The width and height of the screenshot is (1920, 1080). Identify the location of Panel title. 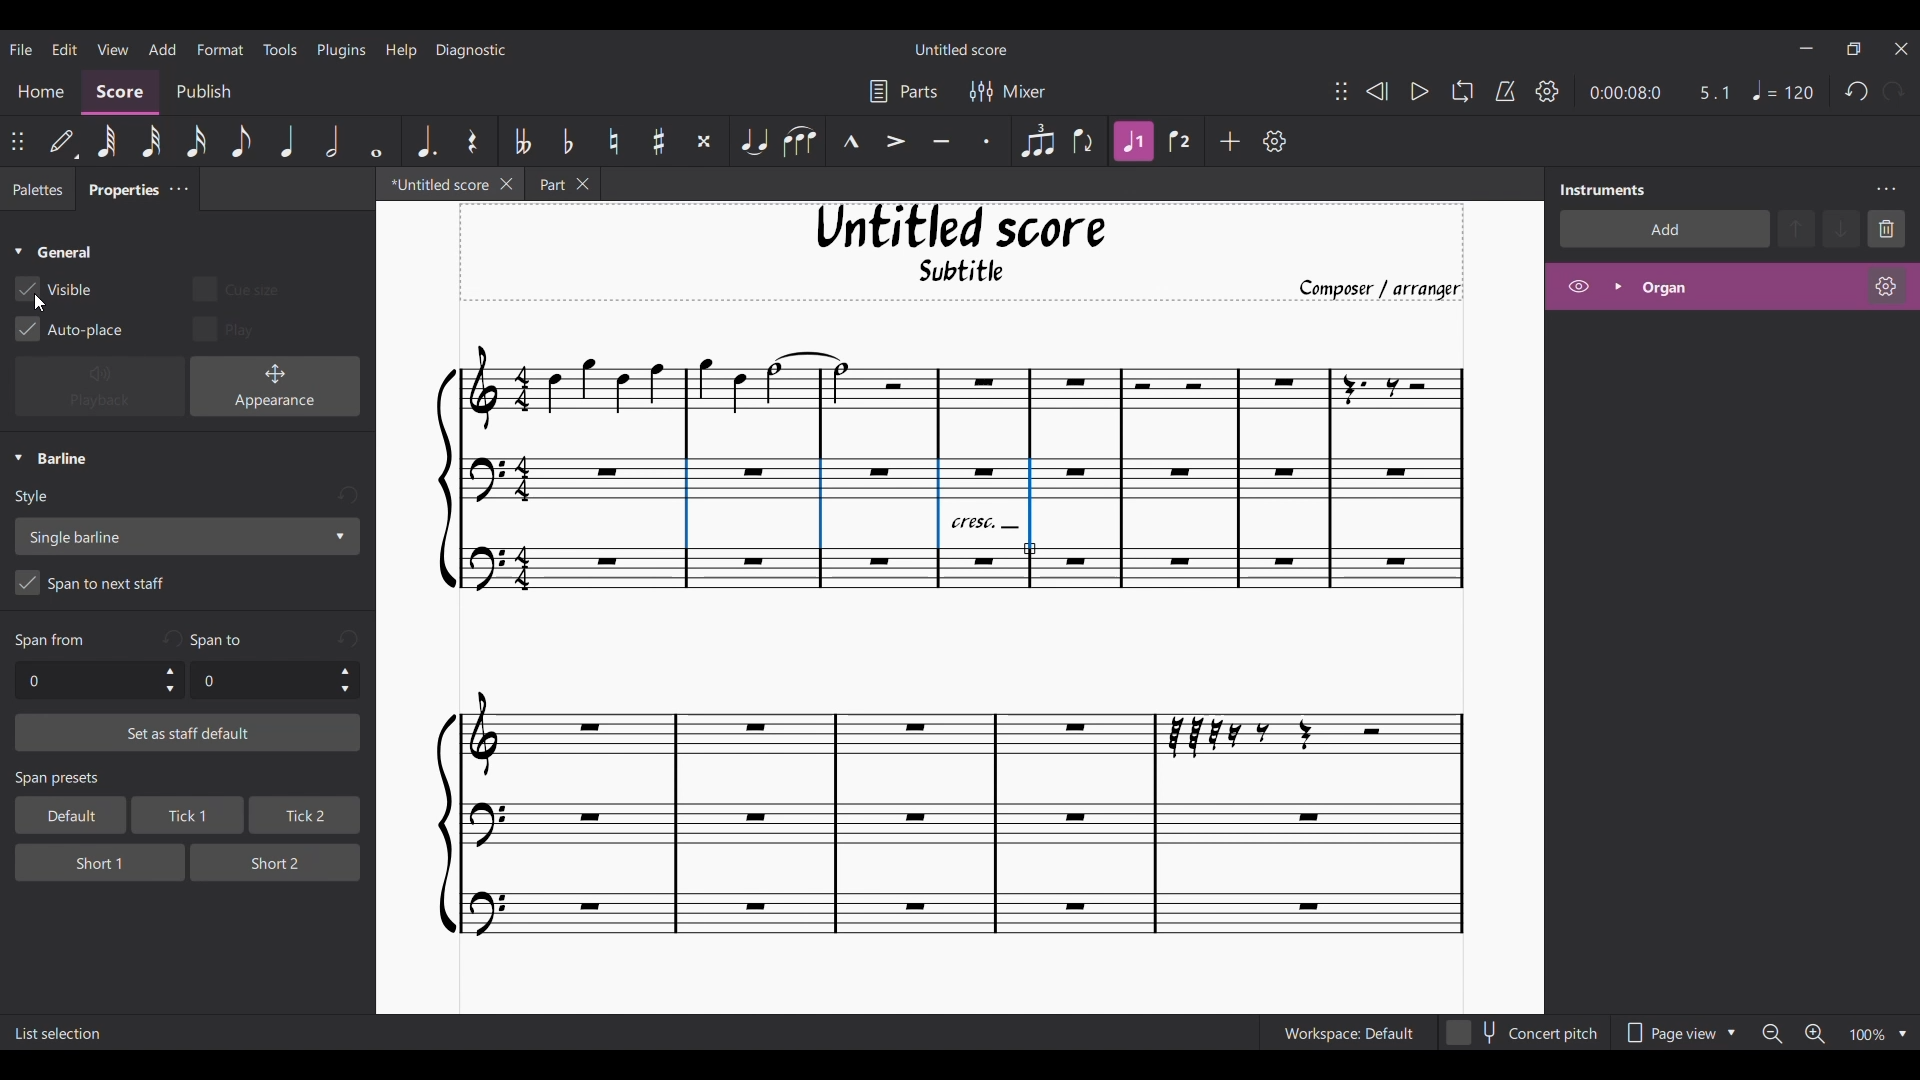
(1603, 189).